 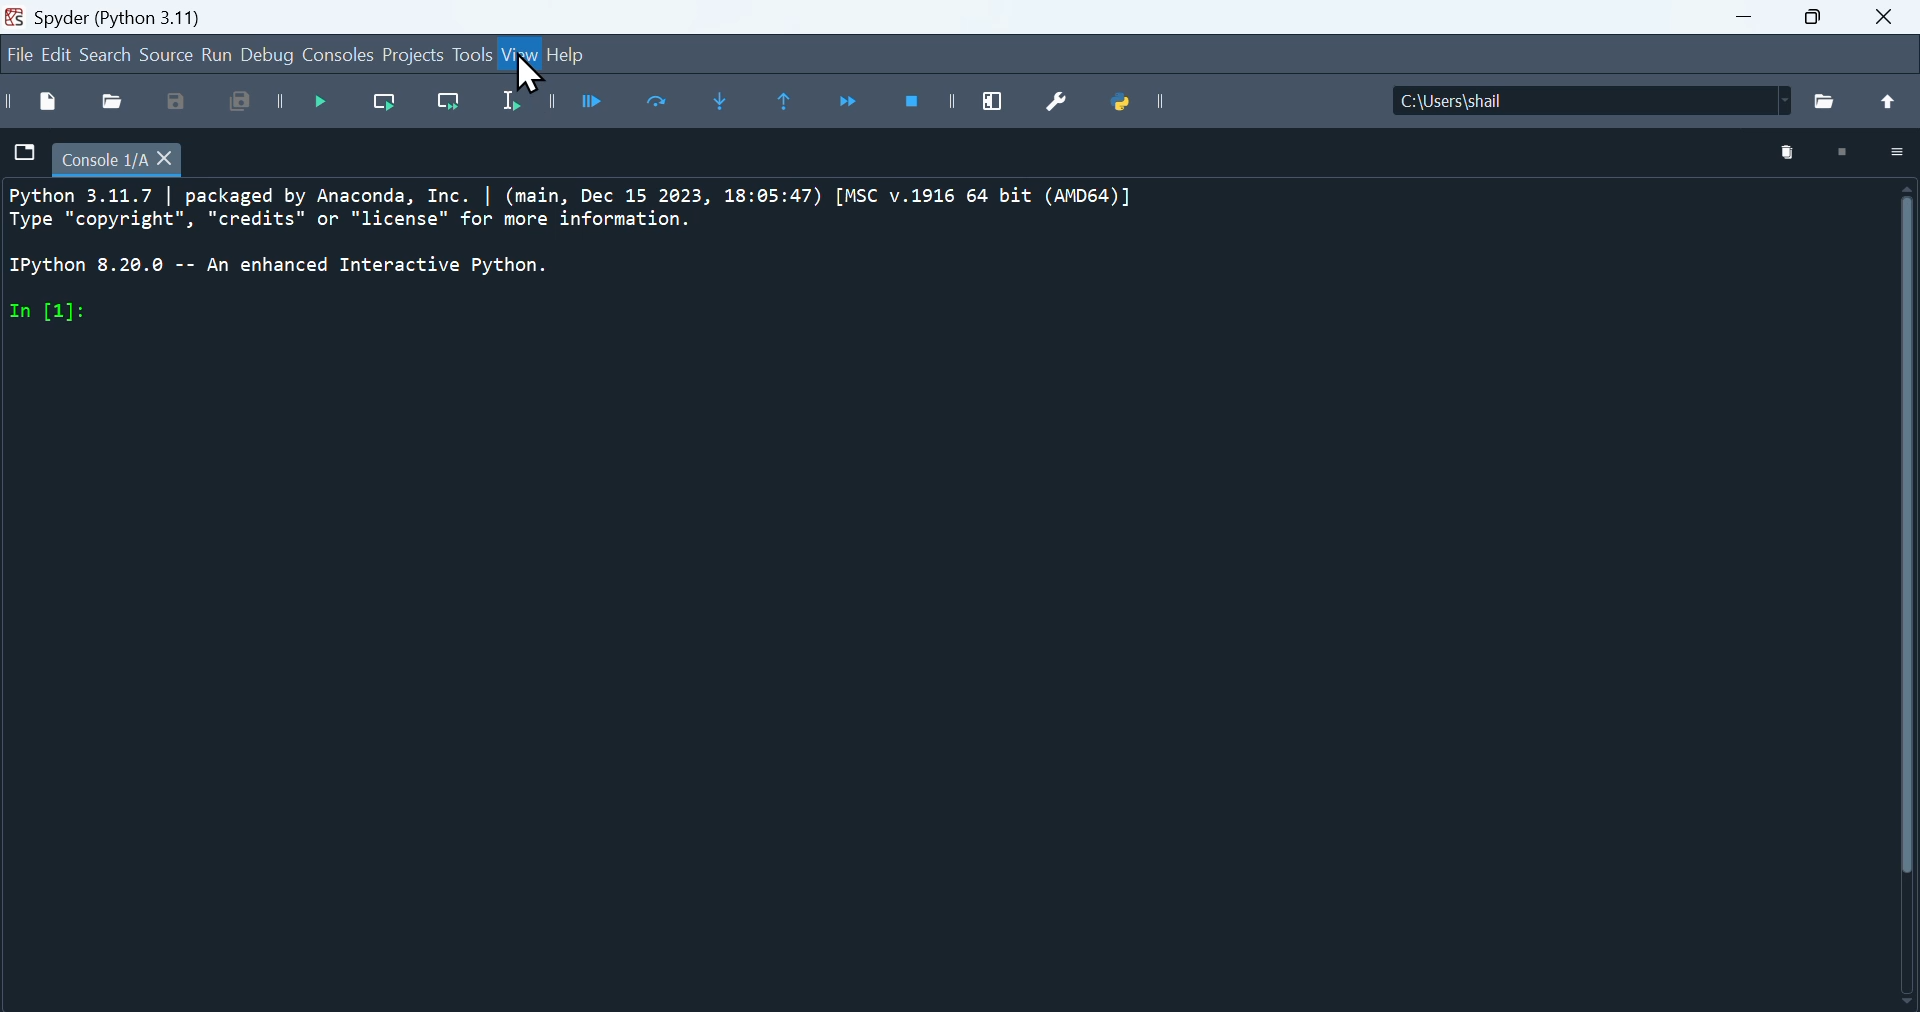 I want to click on Cursor, so click(x=538, y=69).